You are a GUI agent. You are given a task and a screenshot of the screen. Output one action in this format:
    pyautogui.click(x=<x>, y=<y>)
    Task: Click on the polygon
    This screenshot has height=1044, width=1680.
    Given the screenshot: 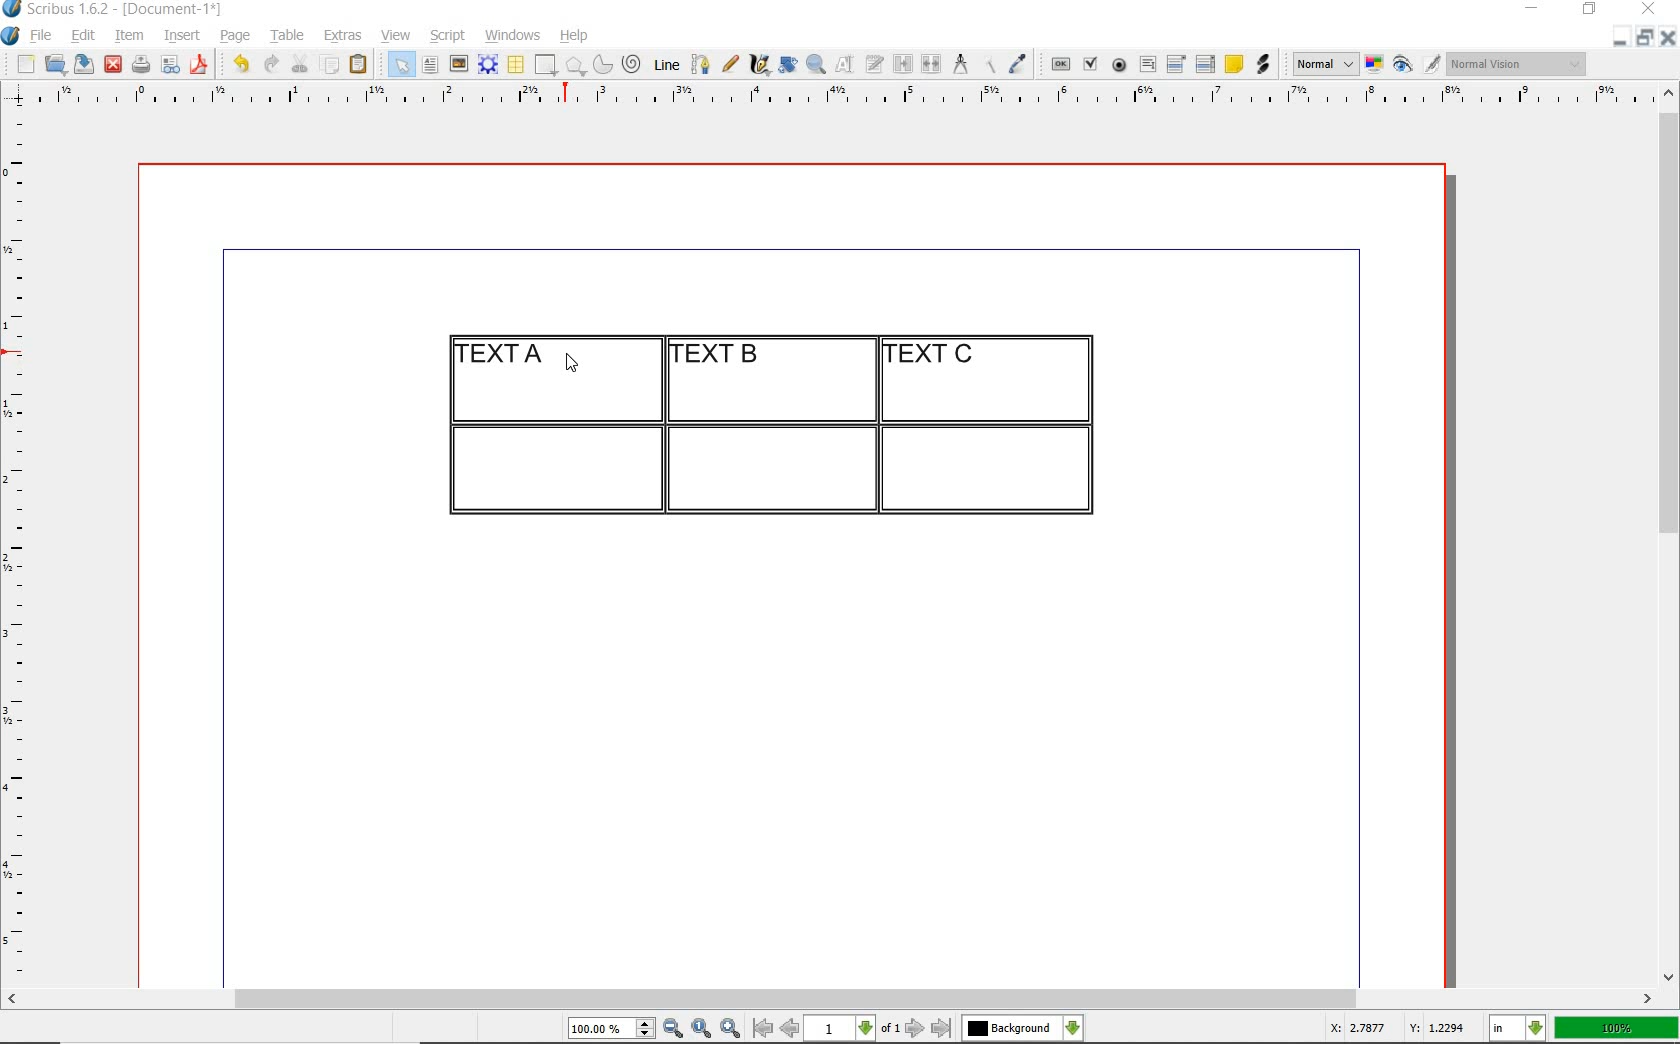 What is the action you would take?
    pyautogui.click(x=575, y=65)
    